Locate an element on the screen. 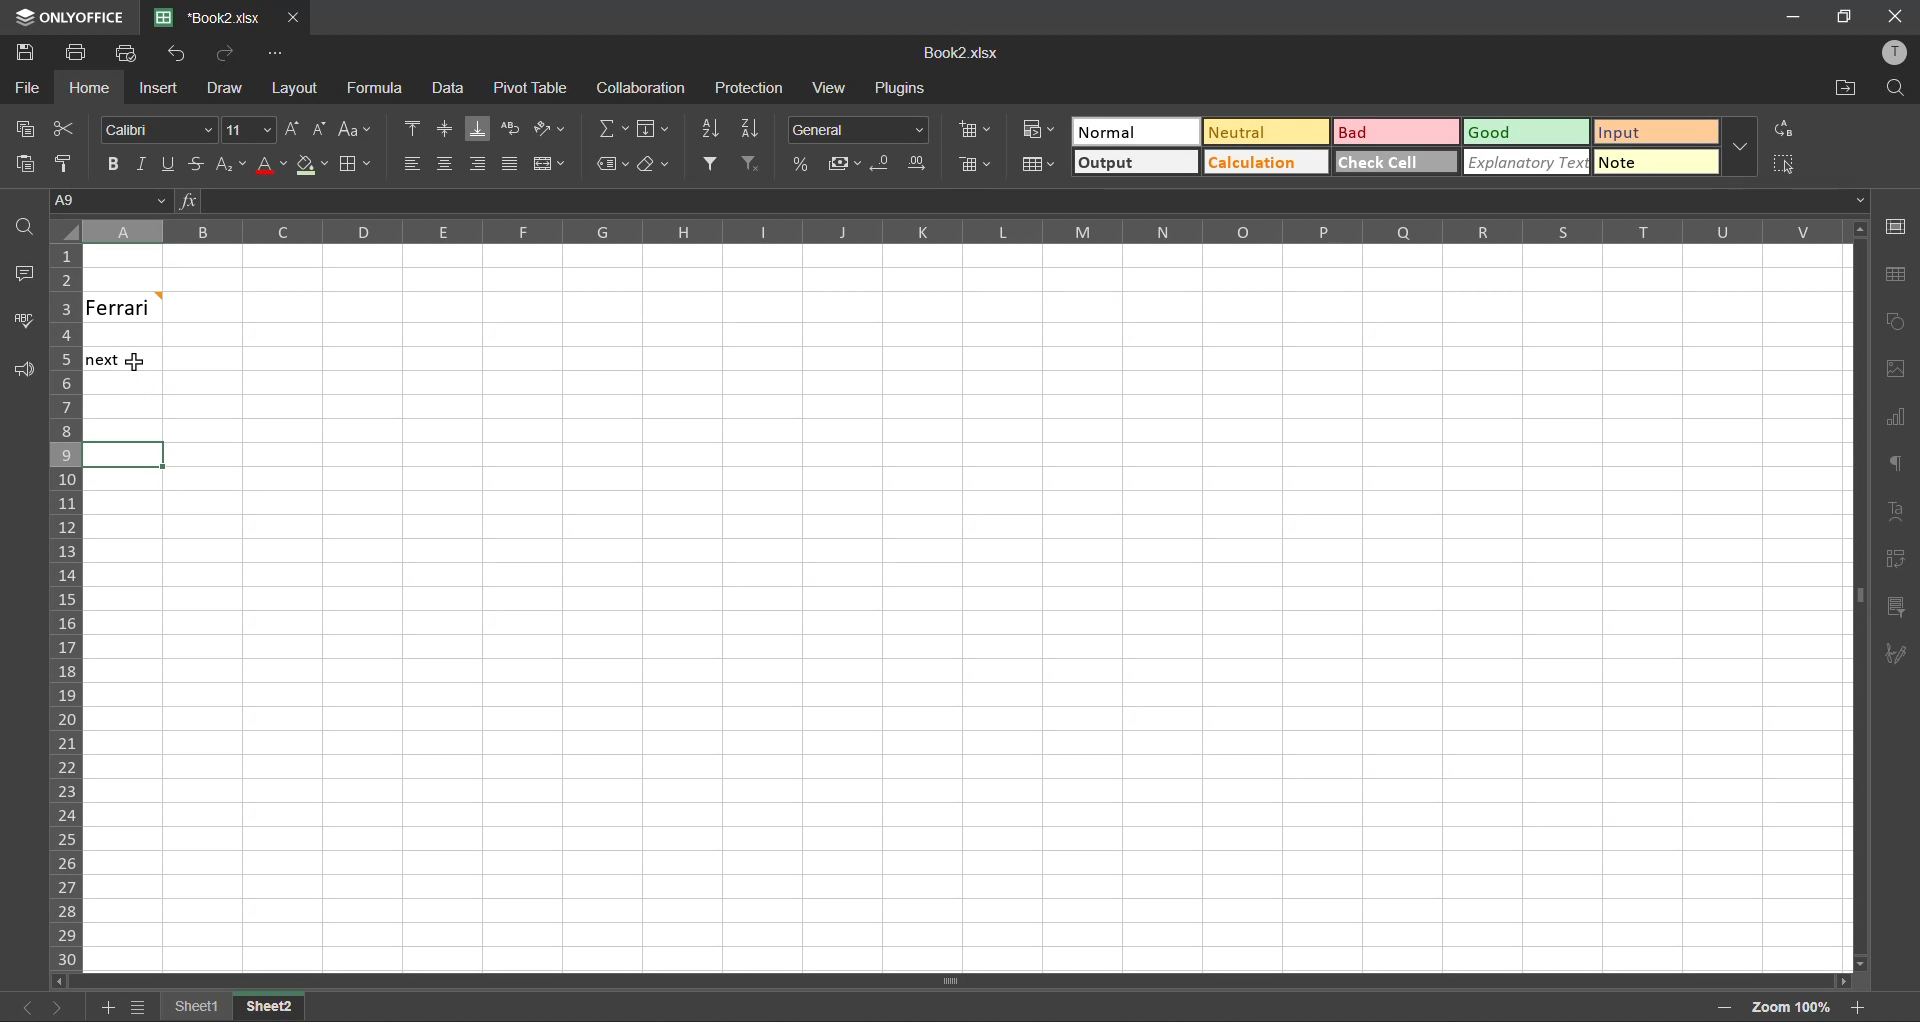 This screenshot has width=1920, height=1022. output is located at coordinates (1134, 164).